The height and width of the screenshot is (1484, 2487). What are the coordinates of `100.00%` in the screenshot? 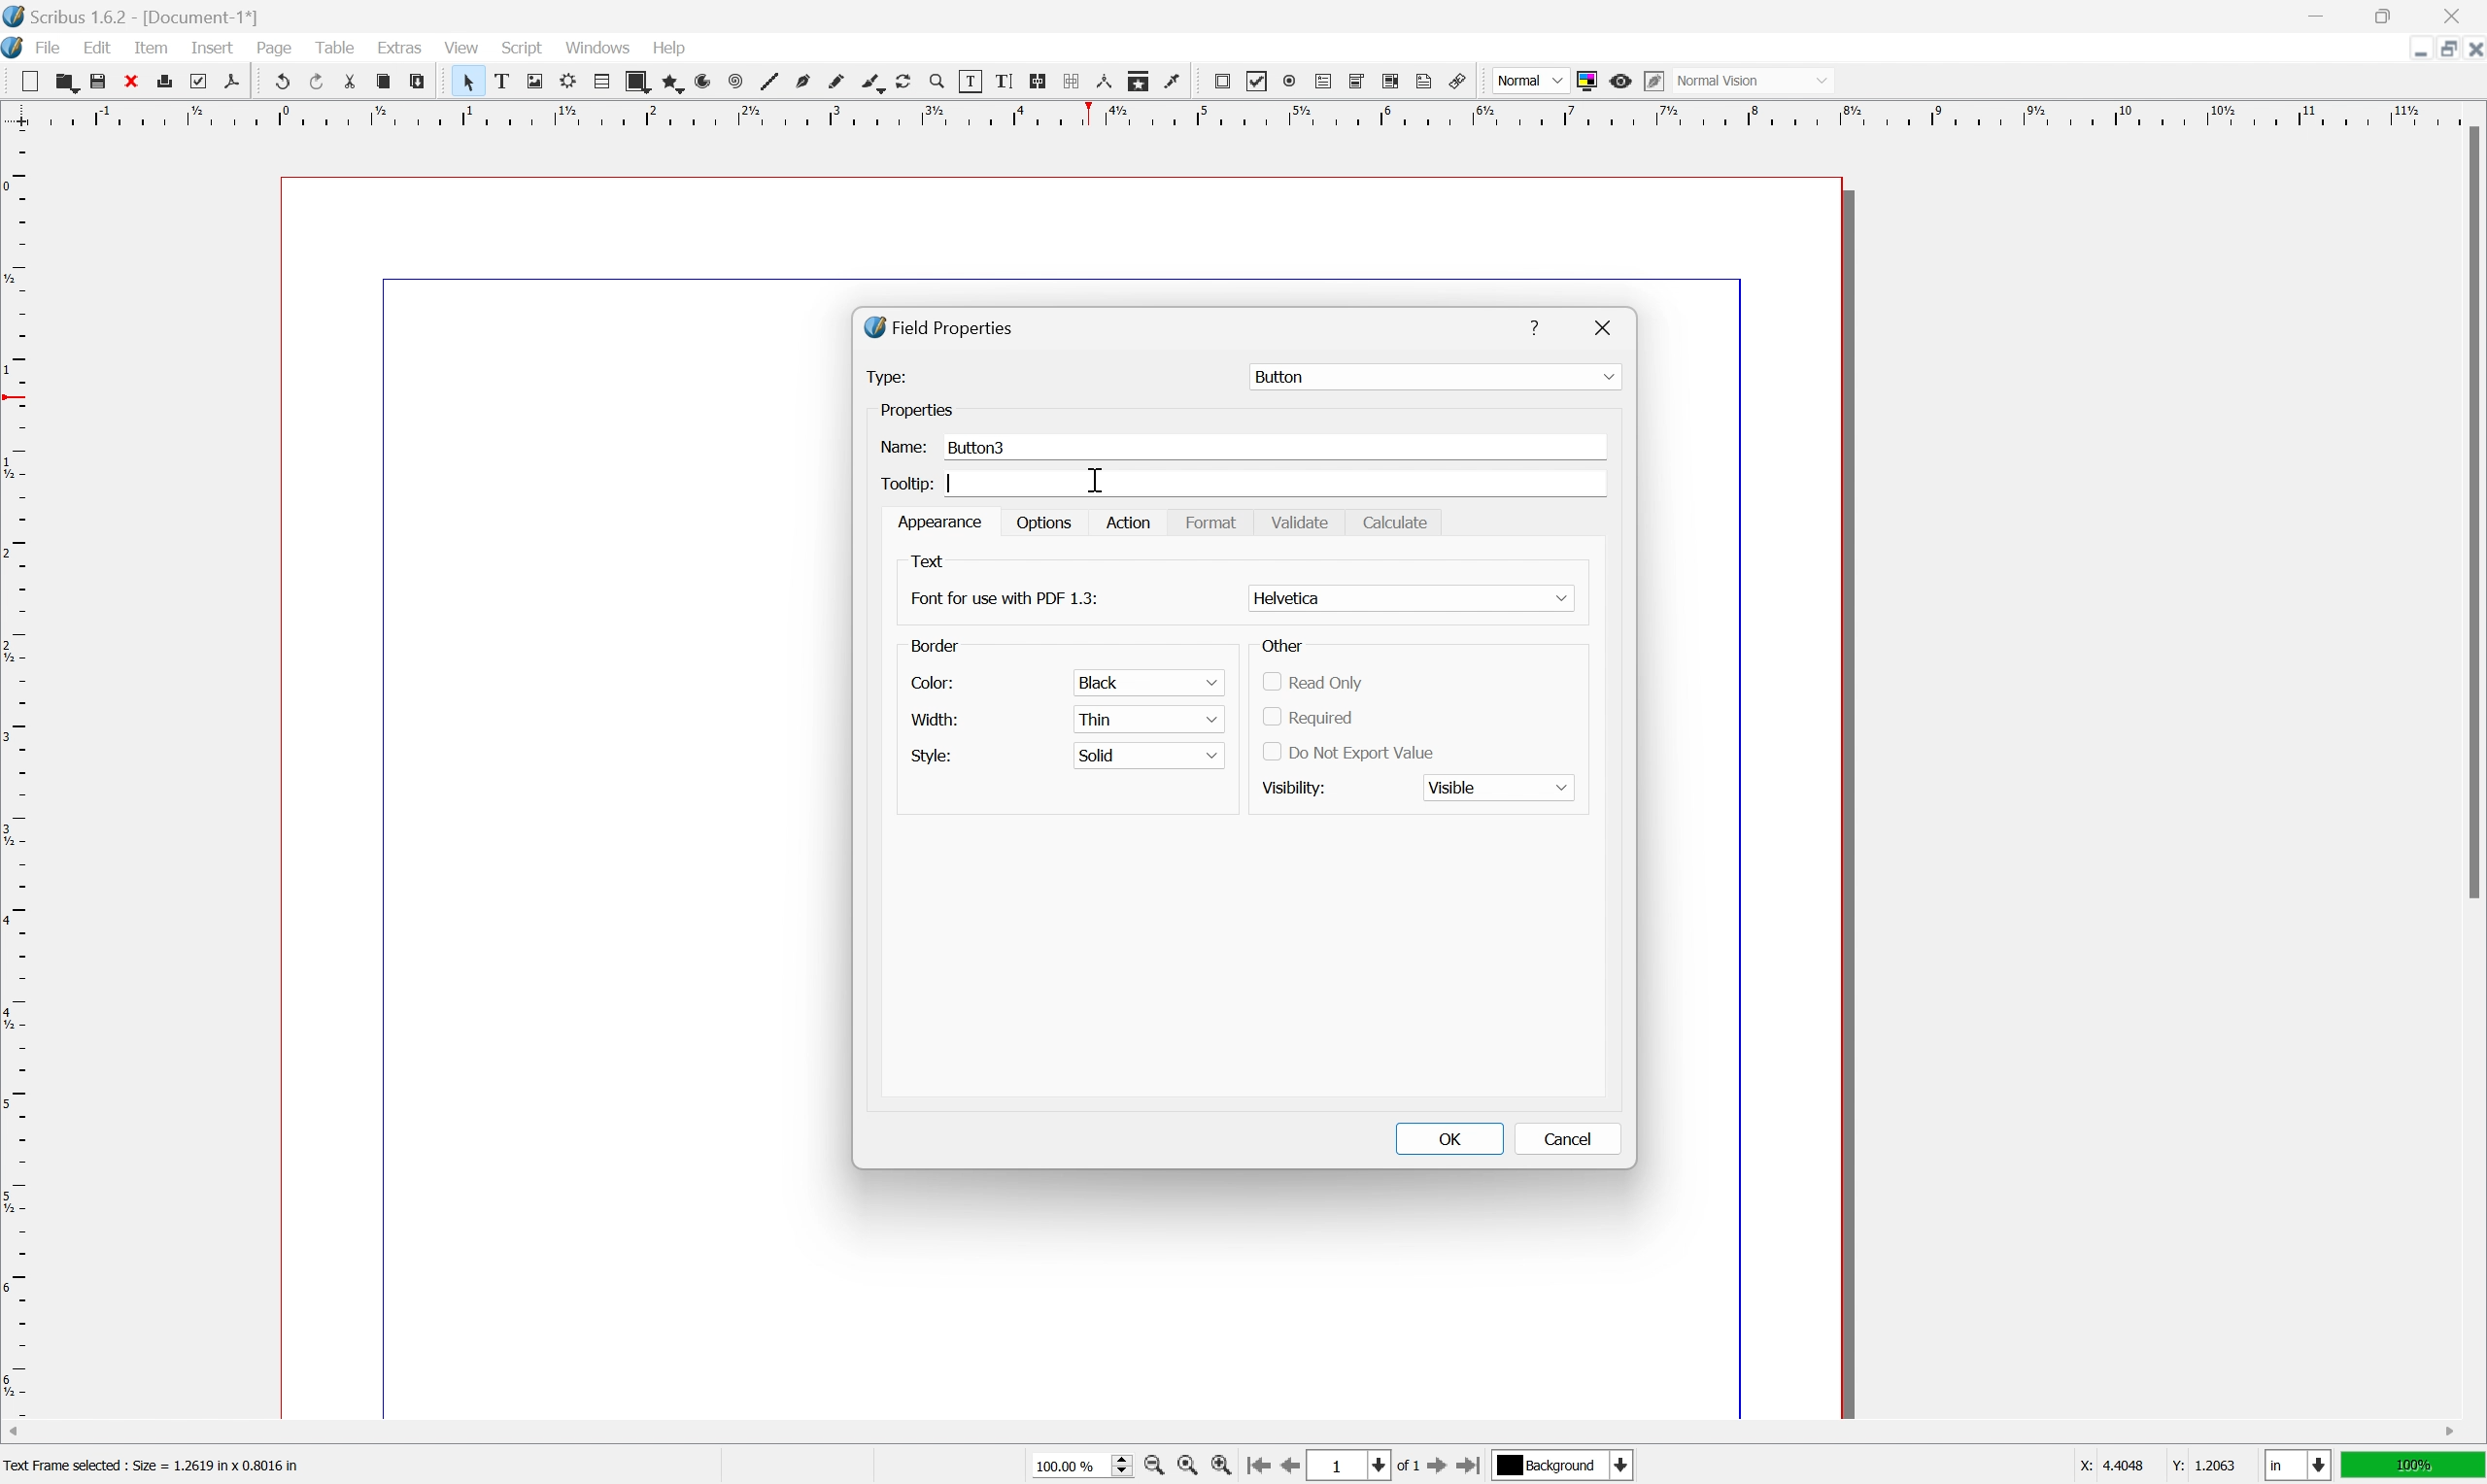 It's located at (1082, 1468).